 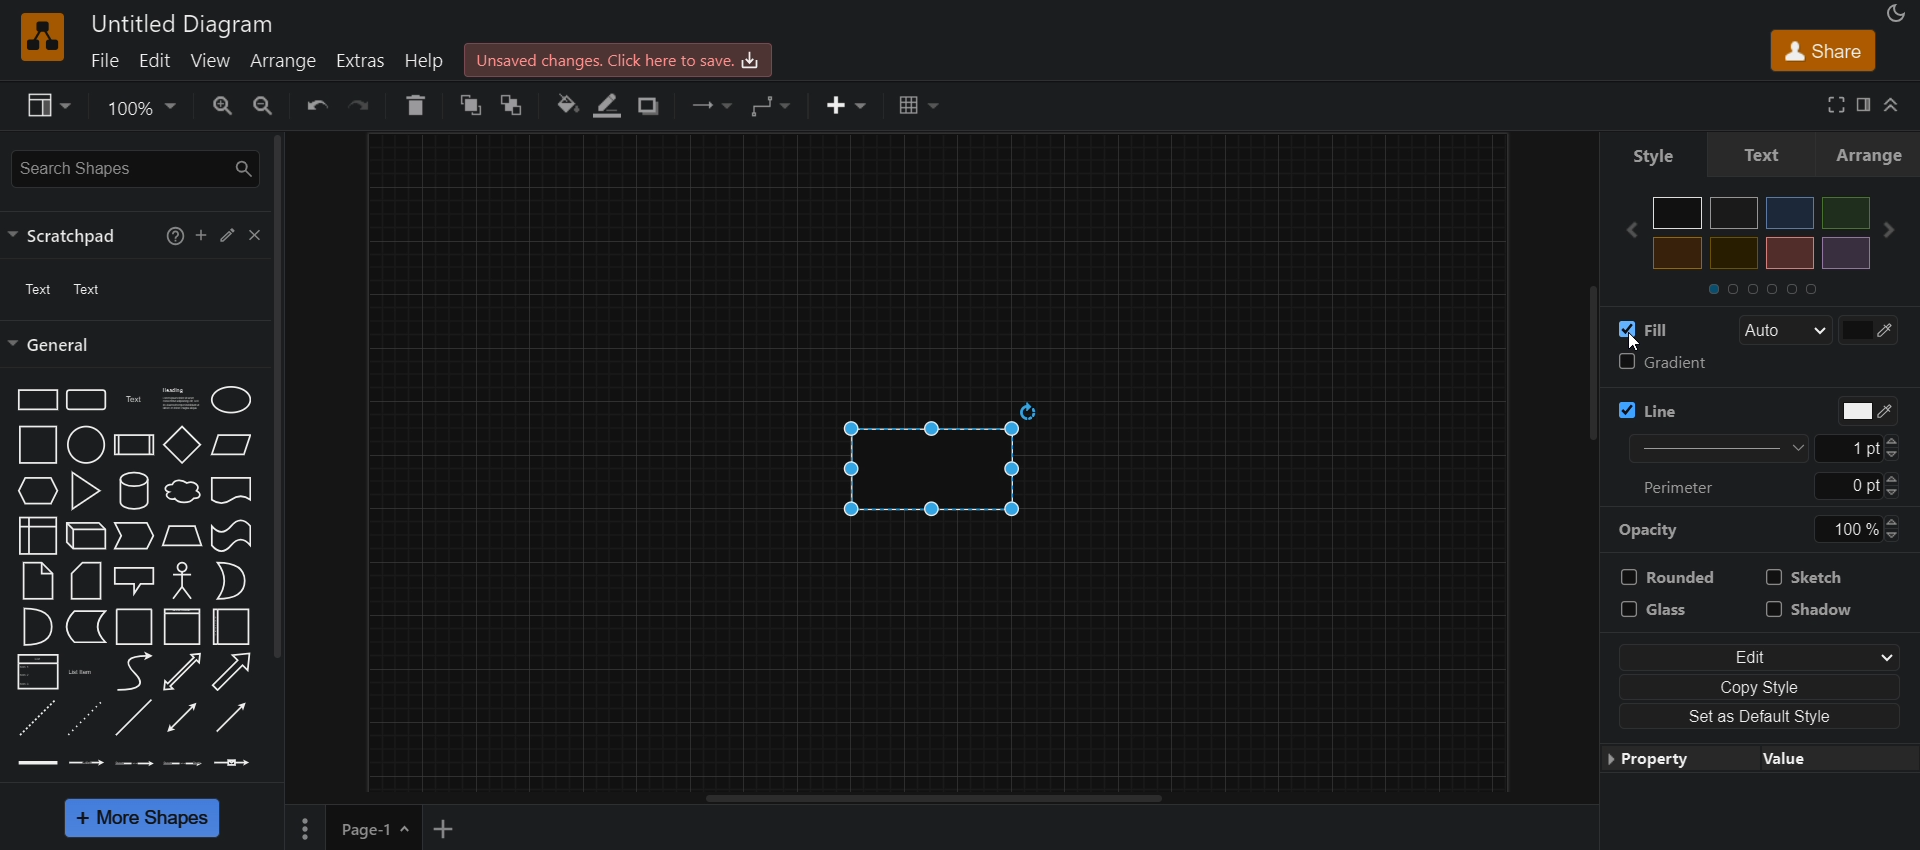 I want to click on next, so click(x=1889, y=230).